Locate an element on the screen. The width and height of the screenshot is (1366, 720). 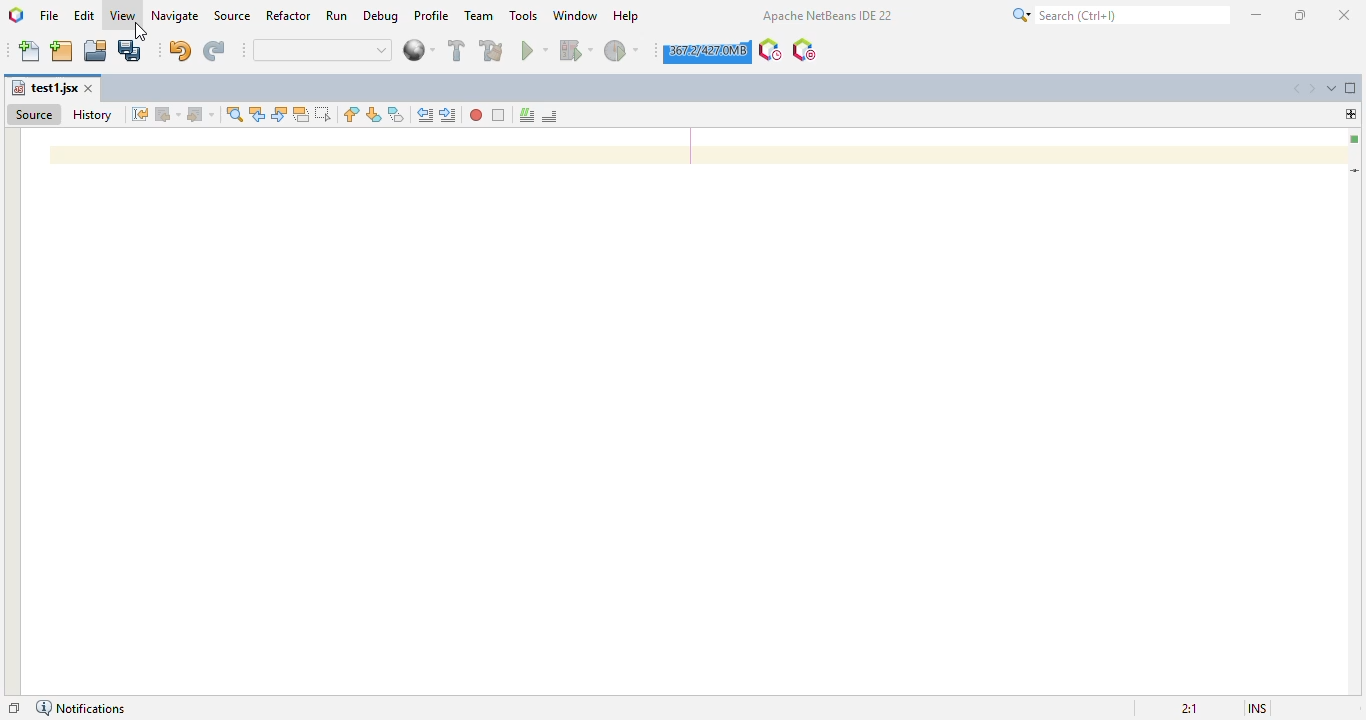
file name is located at coordinates (44, 88).